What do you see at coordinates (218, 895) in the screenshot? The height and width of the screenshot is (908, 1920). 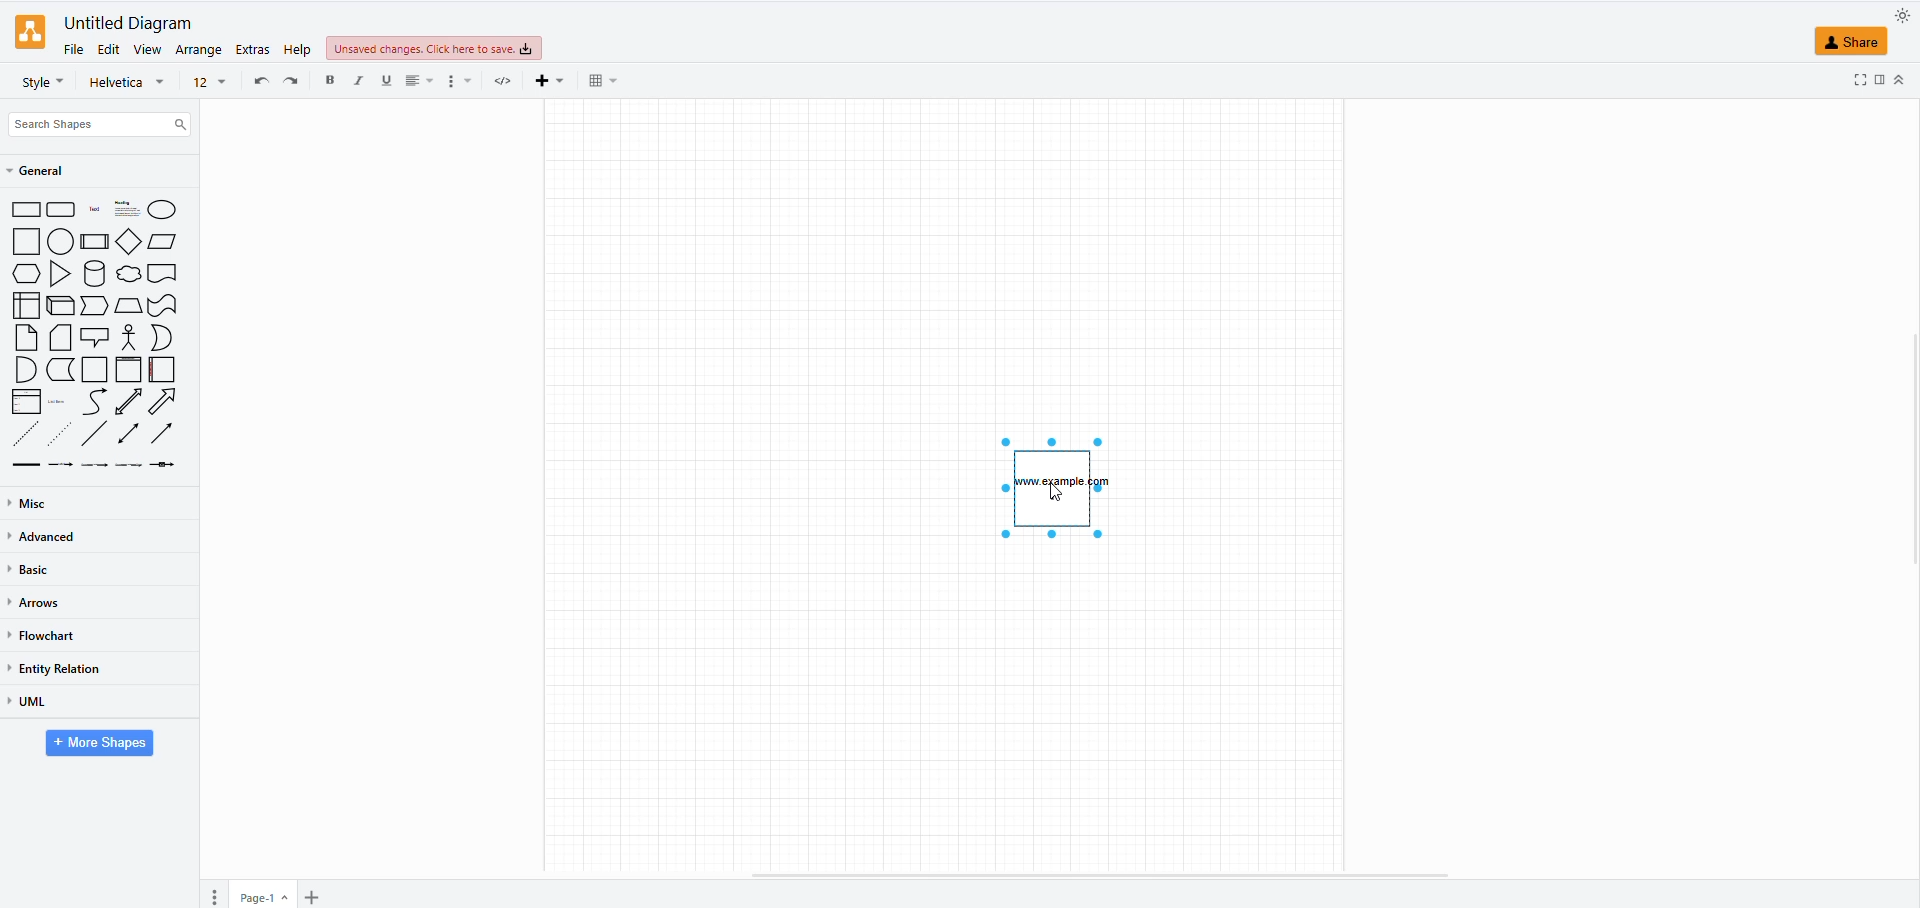 I see `pages` at bounding box center [218, 895].